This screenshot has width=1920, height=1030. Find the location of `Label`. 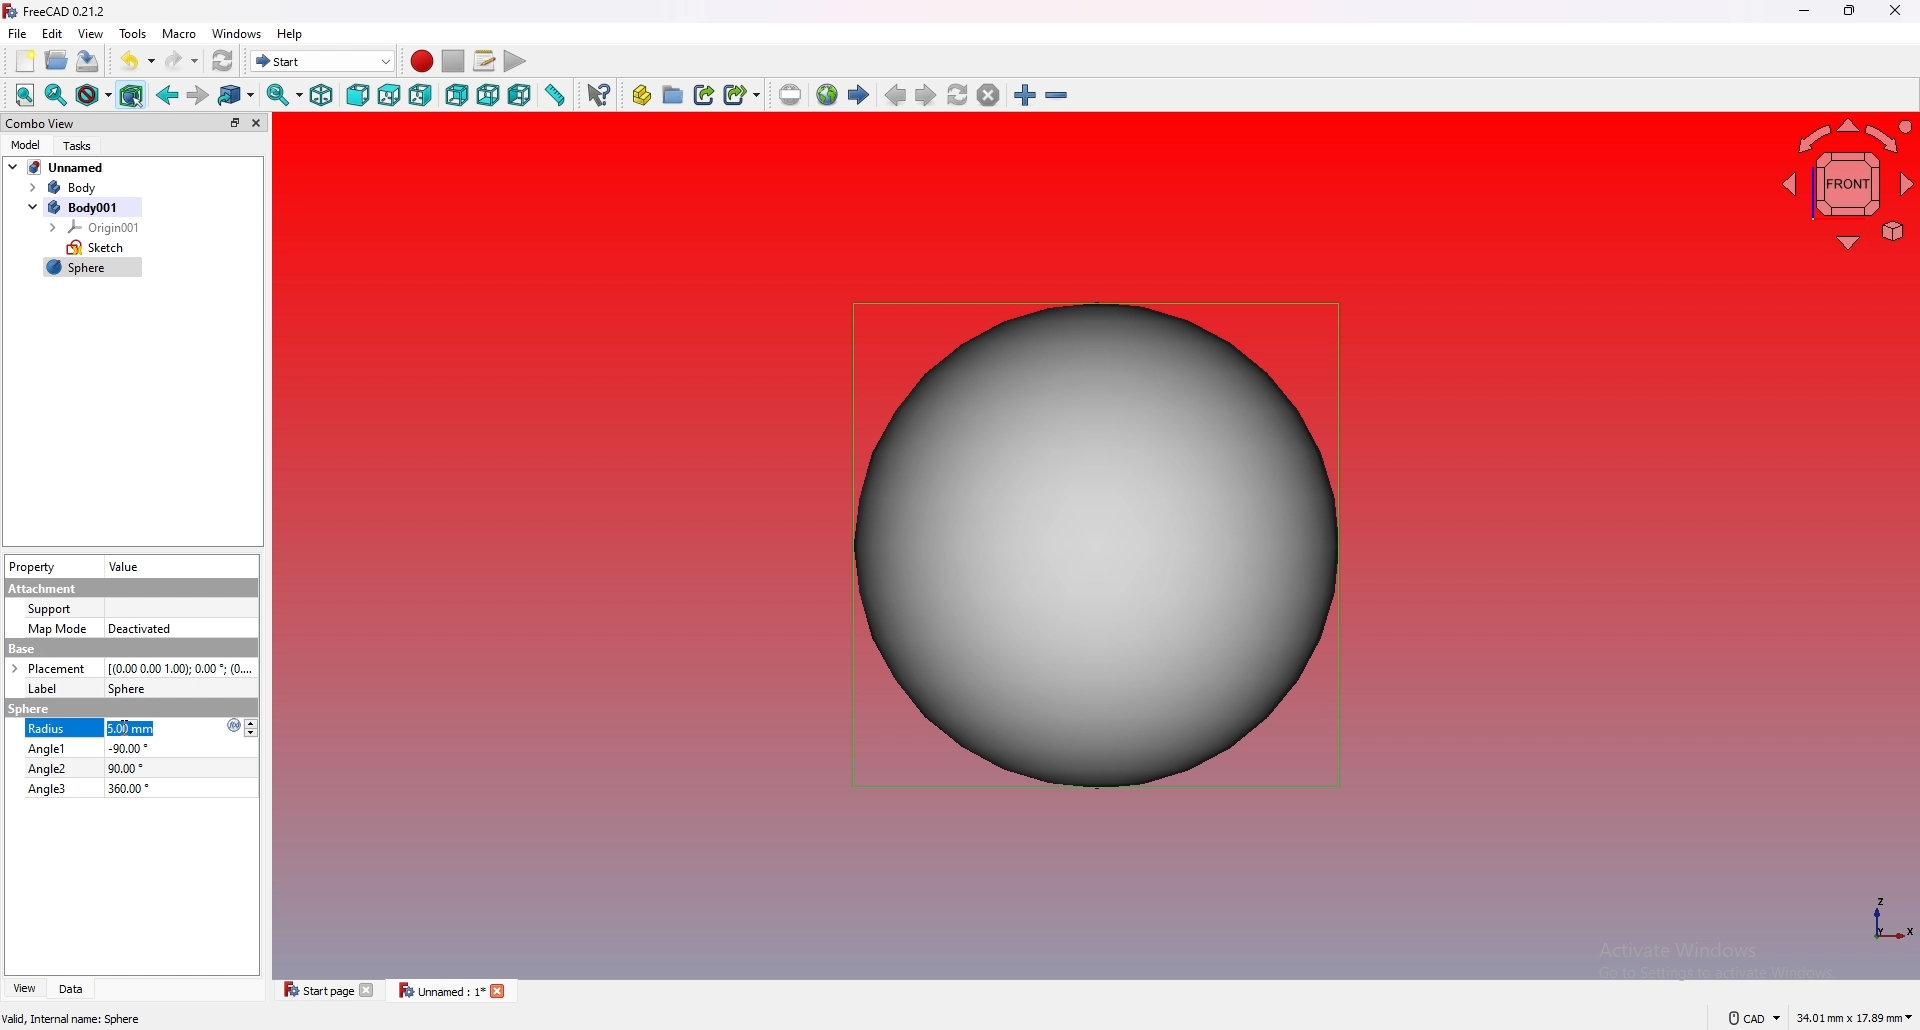

Label is located at coordinates (44, 689).